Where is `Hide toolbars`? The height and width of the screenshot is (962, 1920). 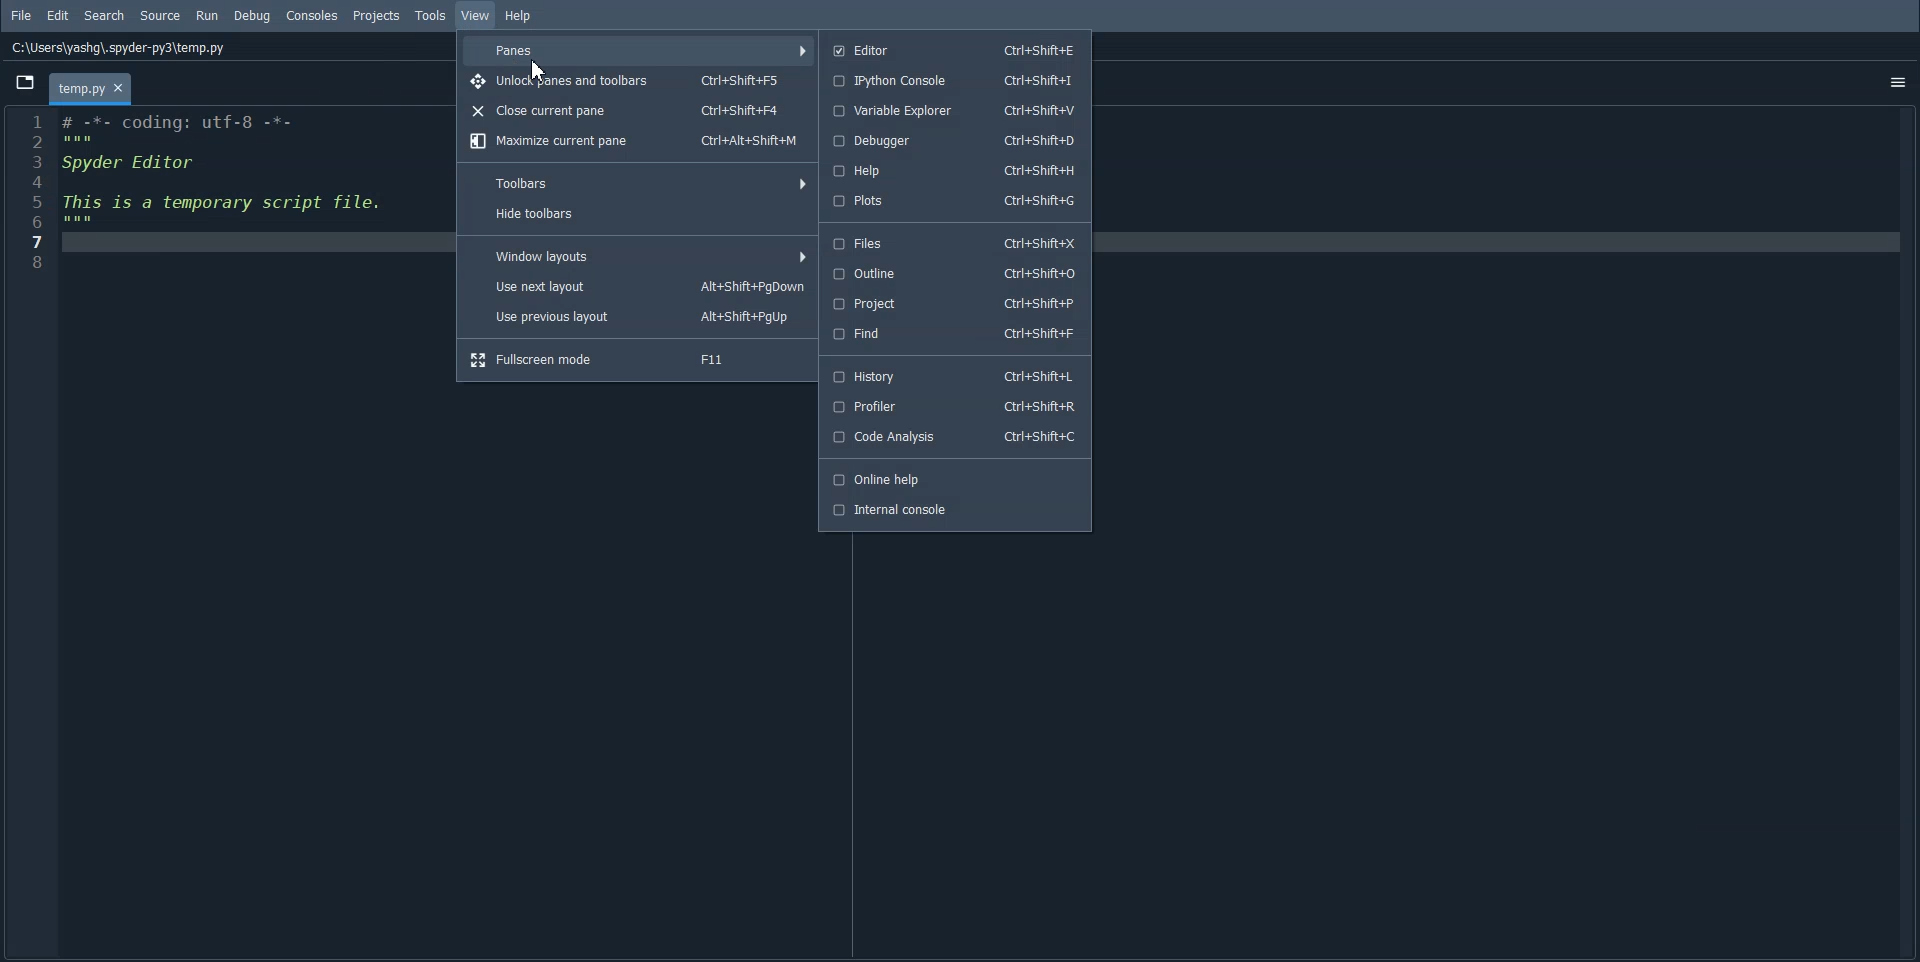
Hide toolbars is located at coordinates (639, 214).